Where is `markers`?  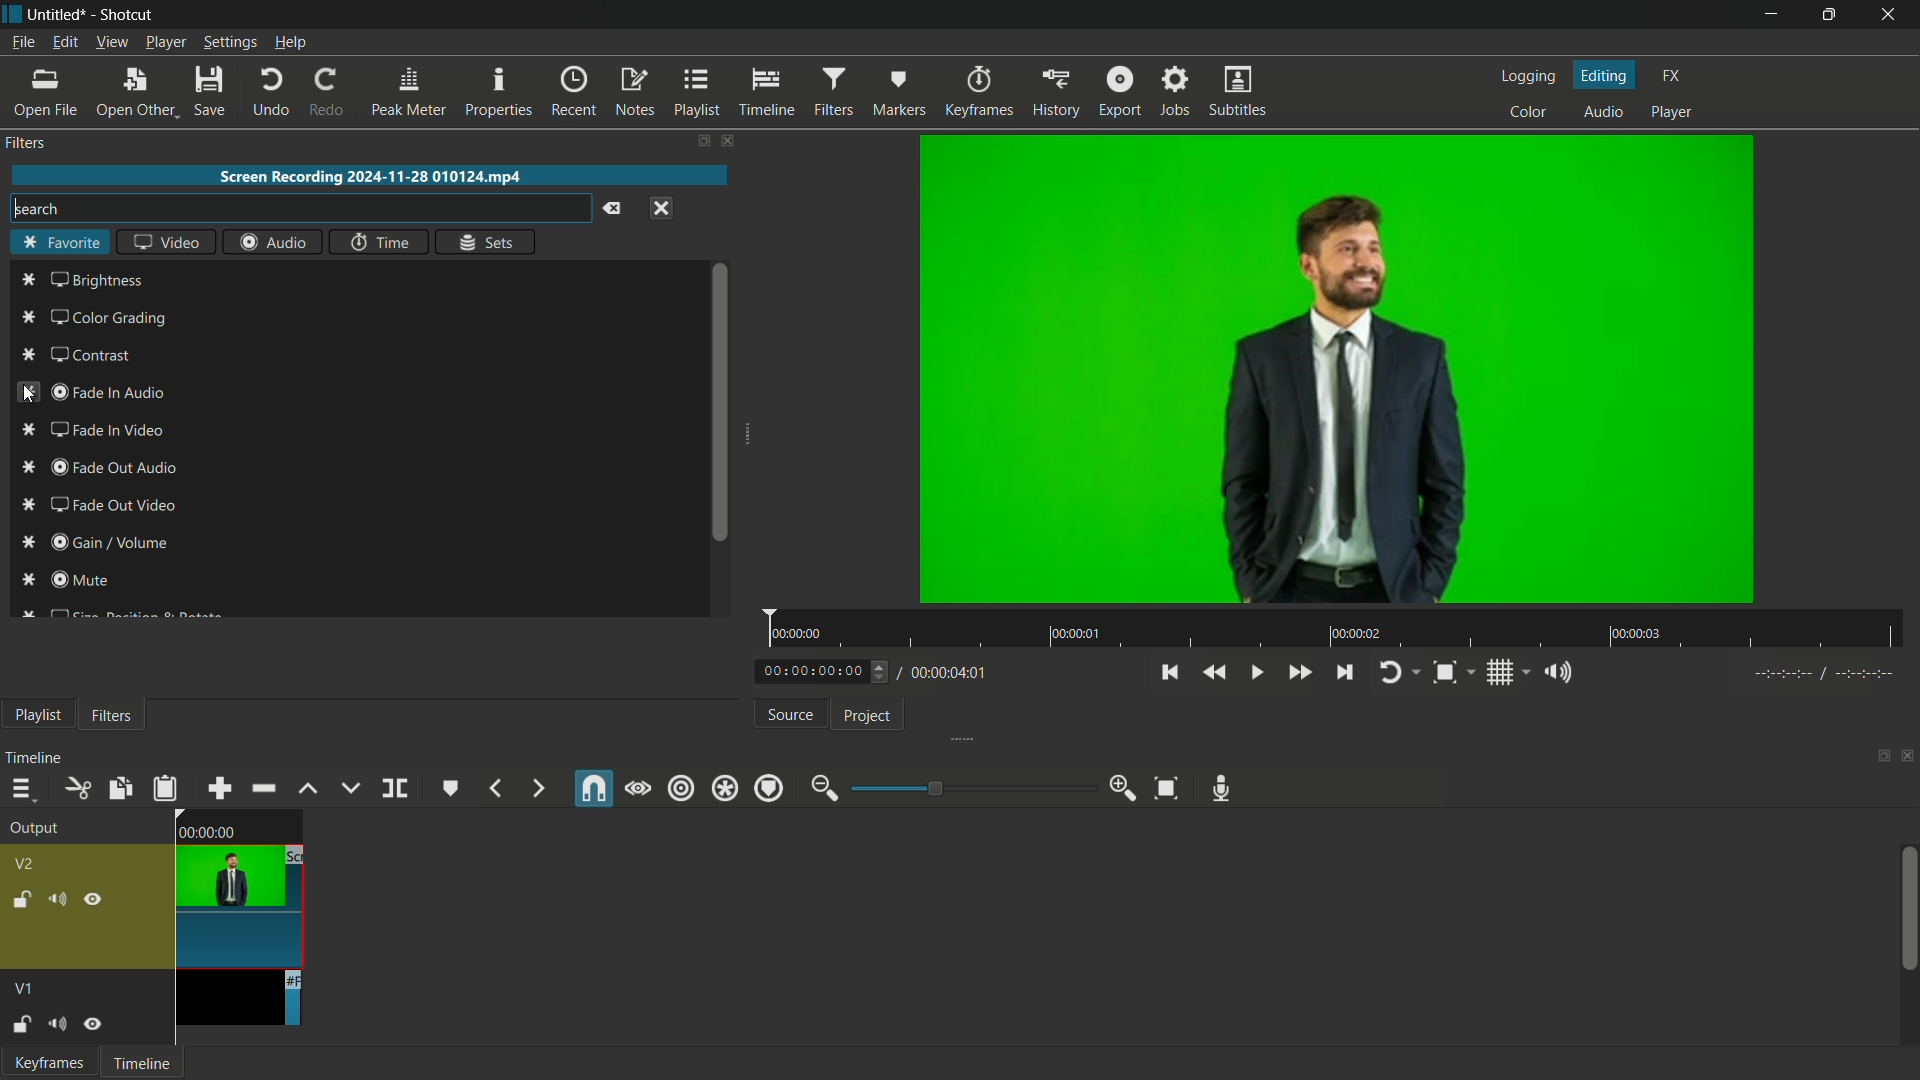 markers is located at coordinates (897, 92).